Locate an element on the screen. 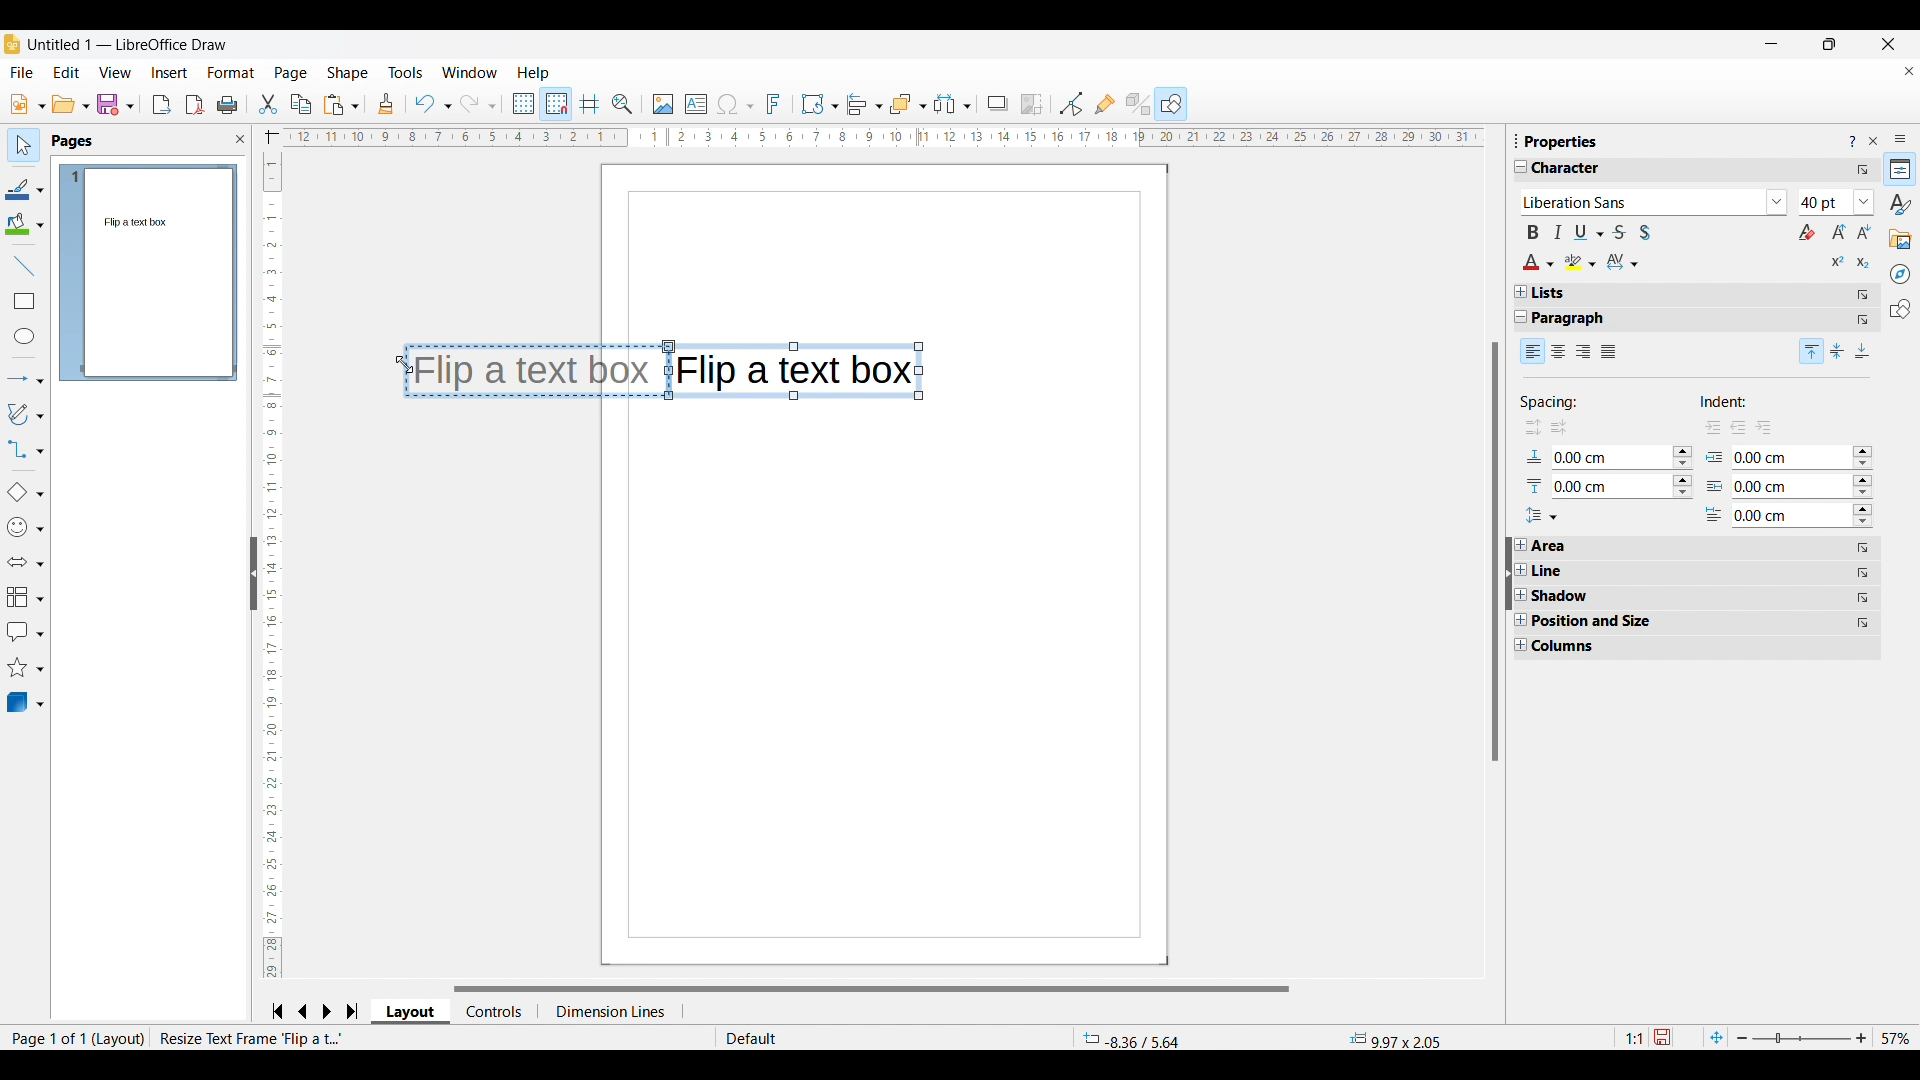  Connector options is located at coordinates (25, 449).